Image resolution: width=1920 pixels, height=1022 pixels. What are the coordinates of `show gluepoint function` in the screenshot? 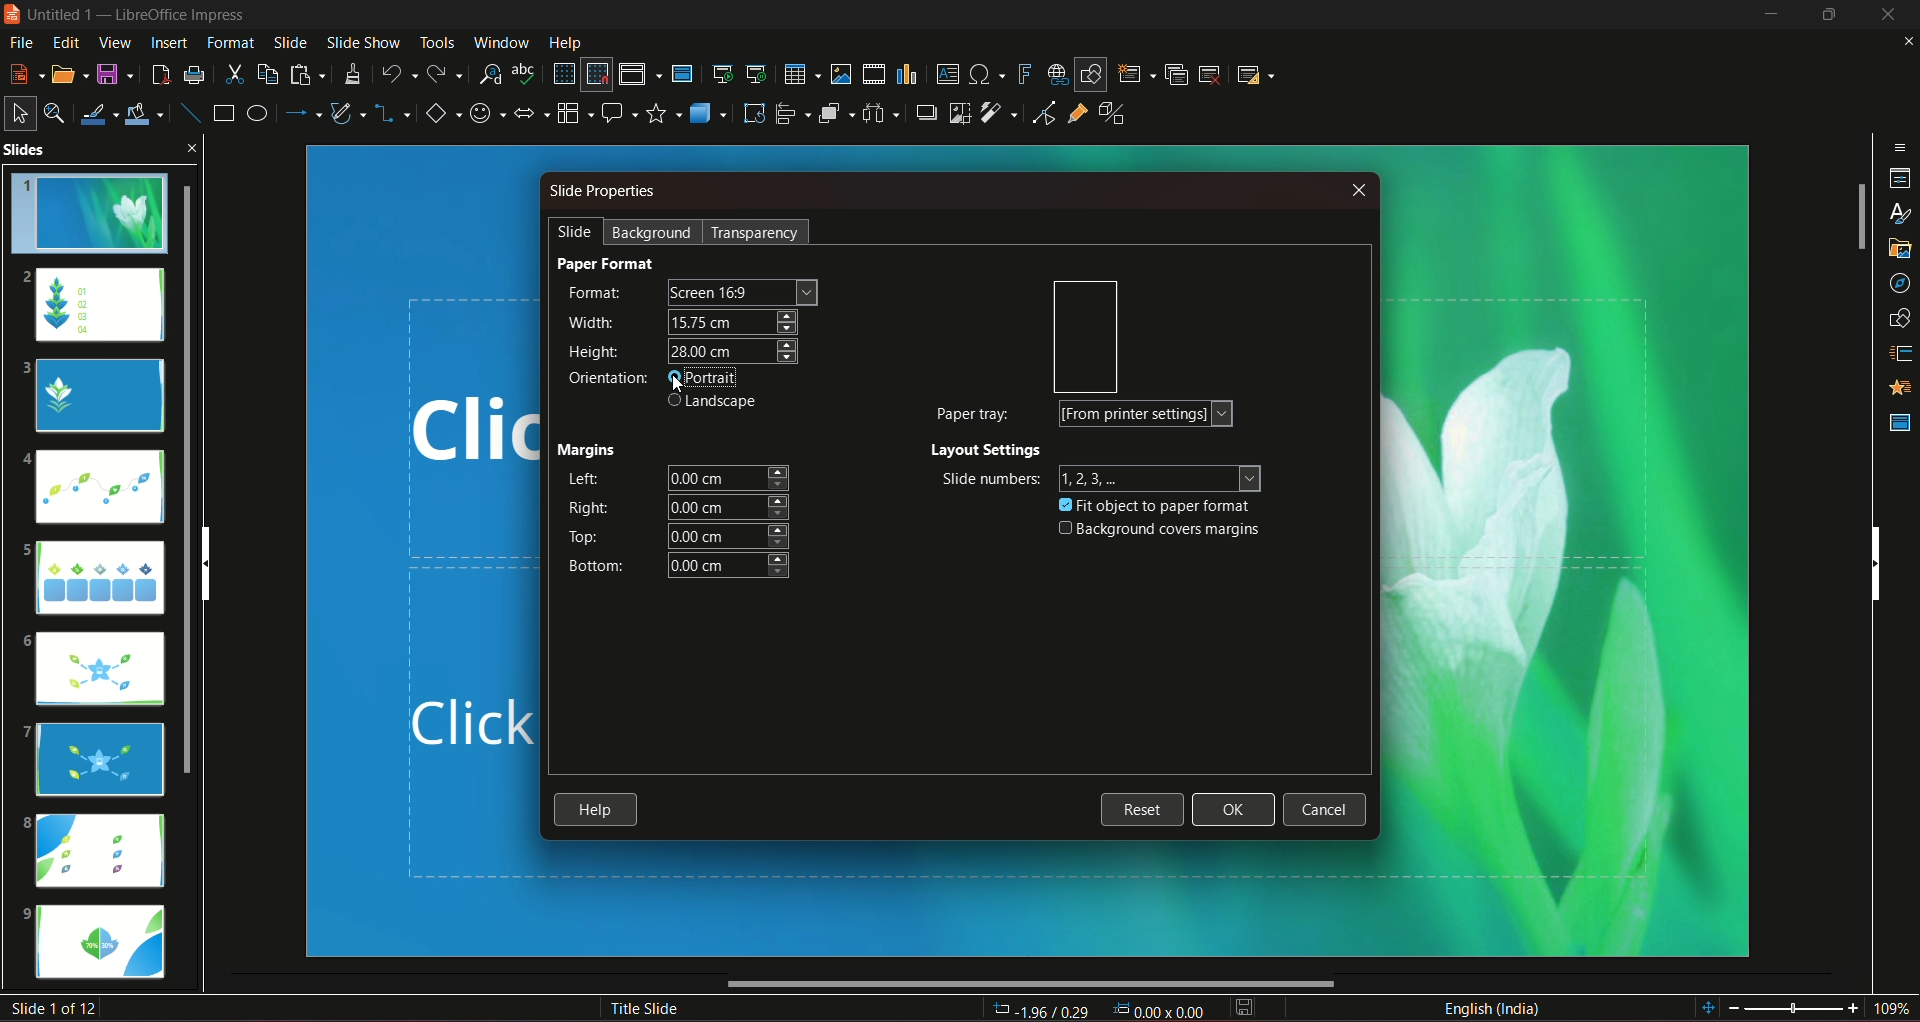 It's located at (1077, 115).